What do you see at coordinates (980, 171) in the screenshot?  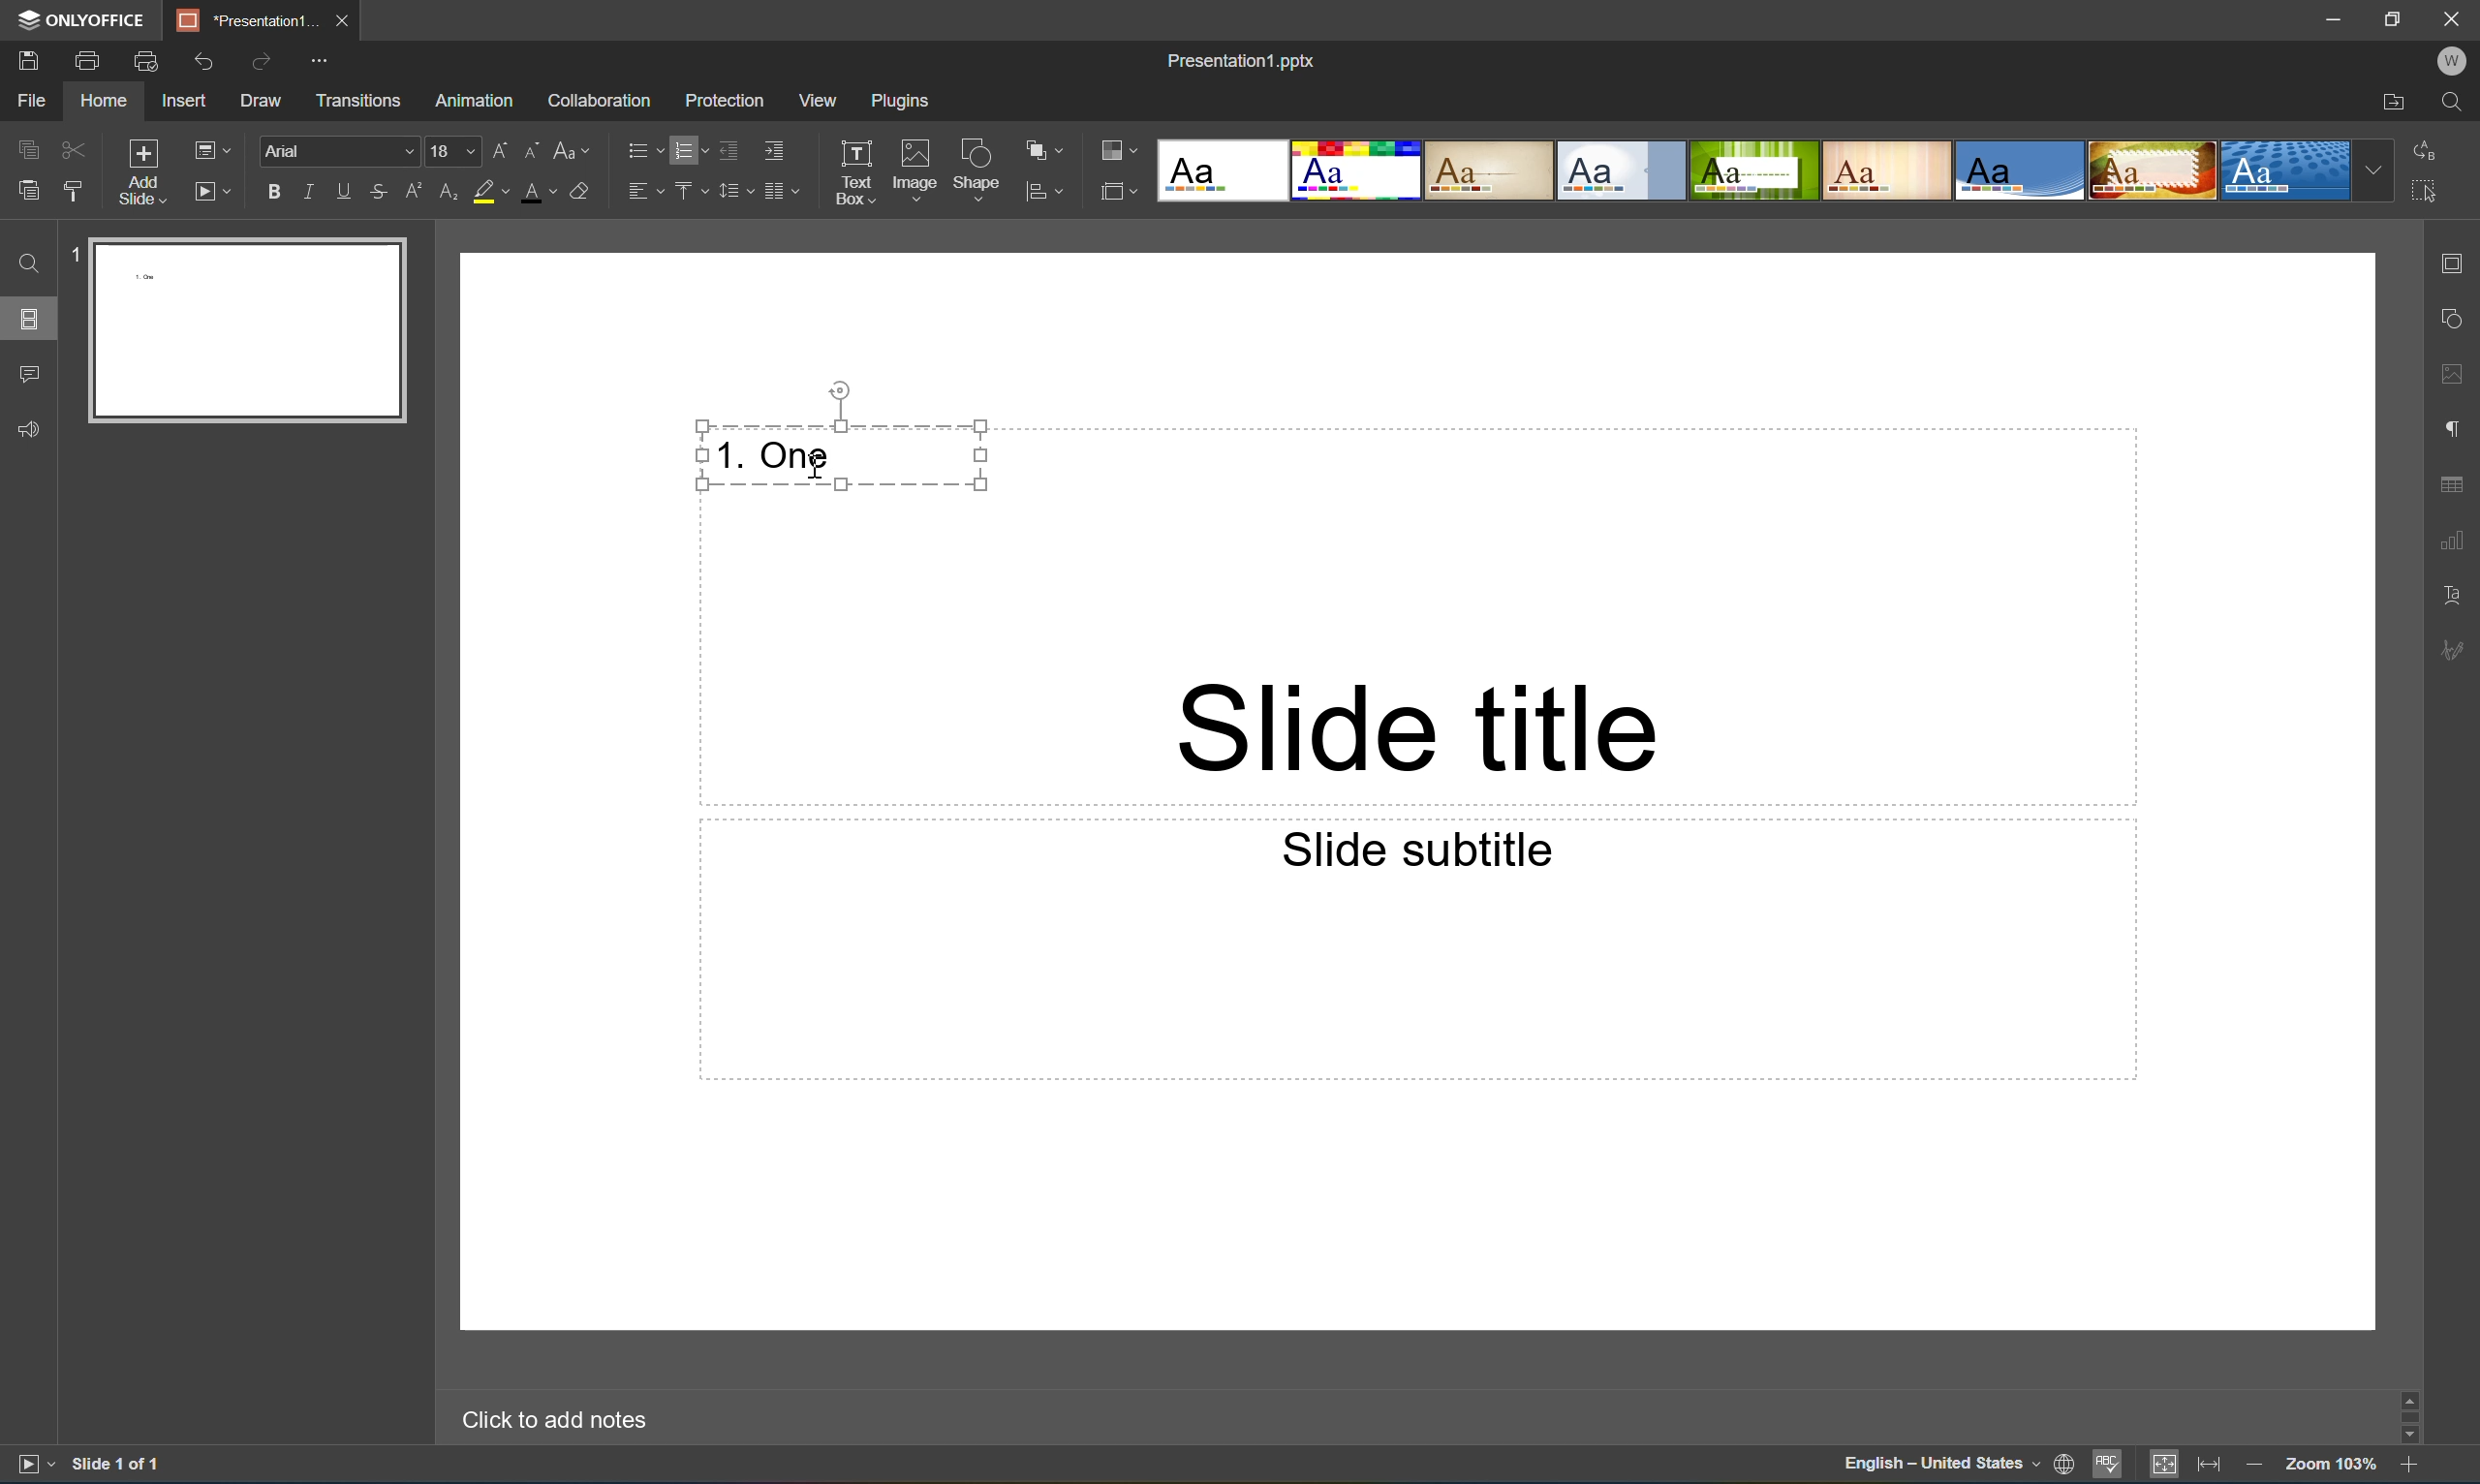 I see `Shape` at bounding box center [980, 171].